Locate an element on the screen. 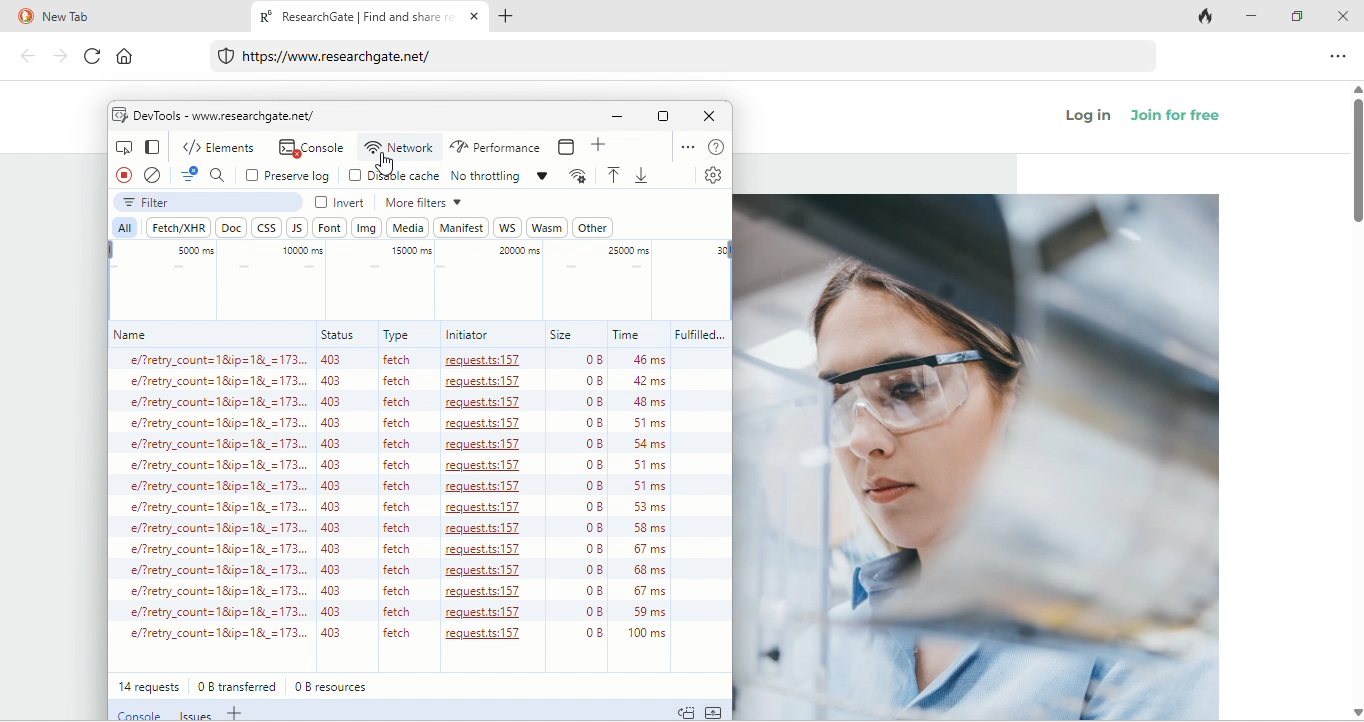  css is located at coordinates (264, 226).